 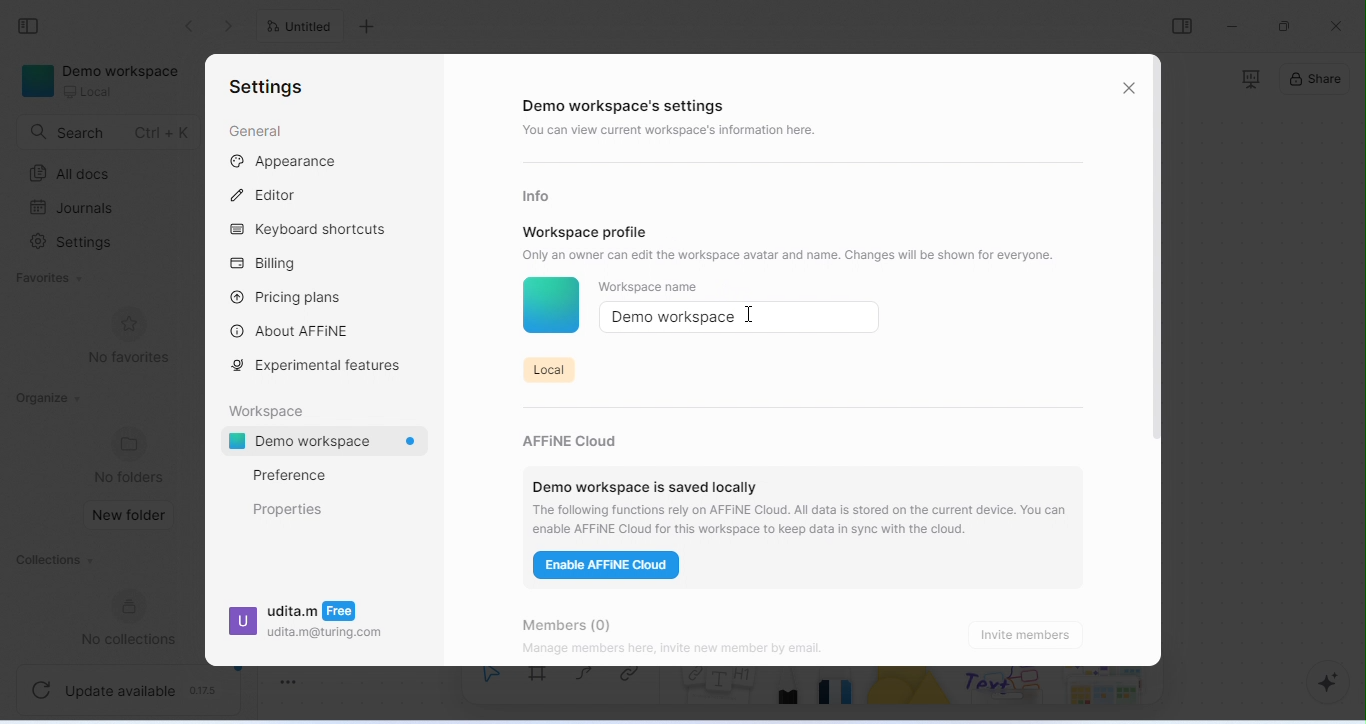 What do you see at coordinates (289, 509) in the screenshot?
I see `properties` at bounding box center [289, 509].